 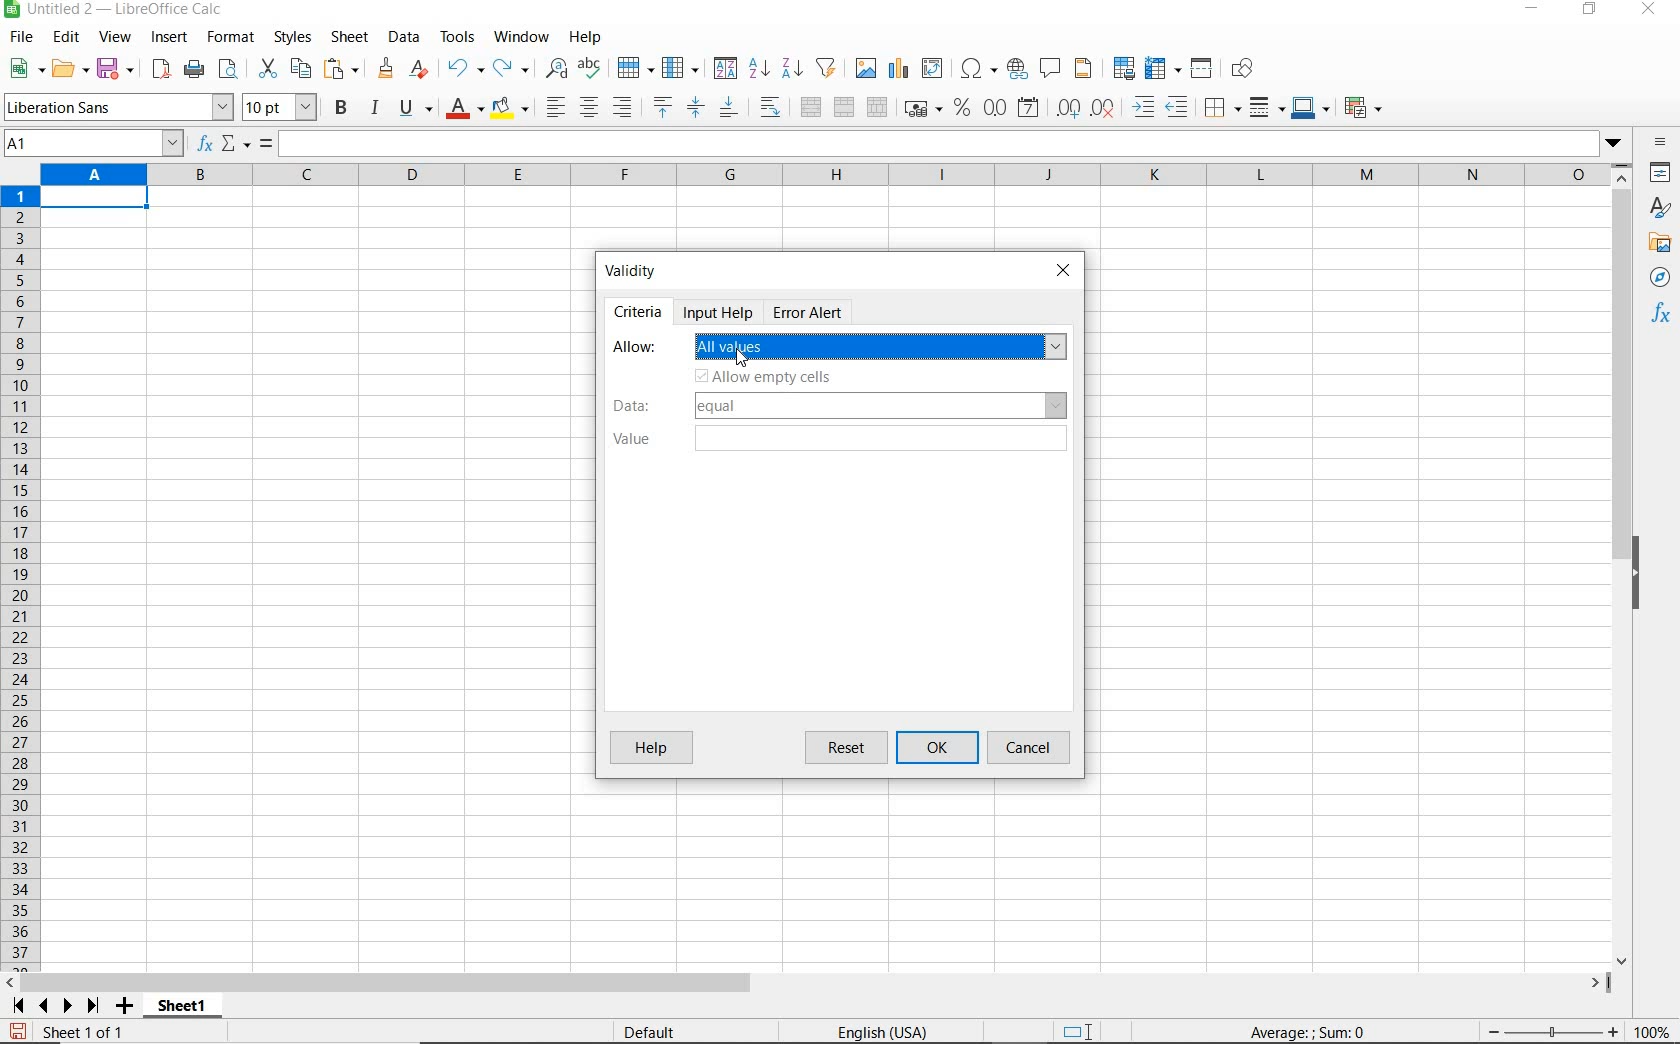 I want to click on add sheet, so click(x=122, y=1008).